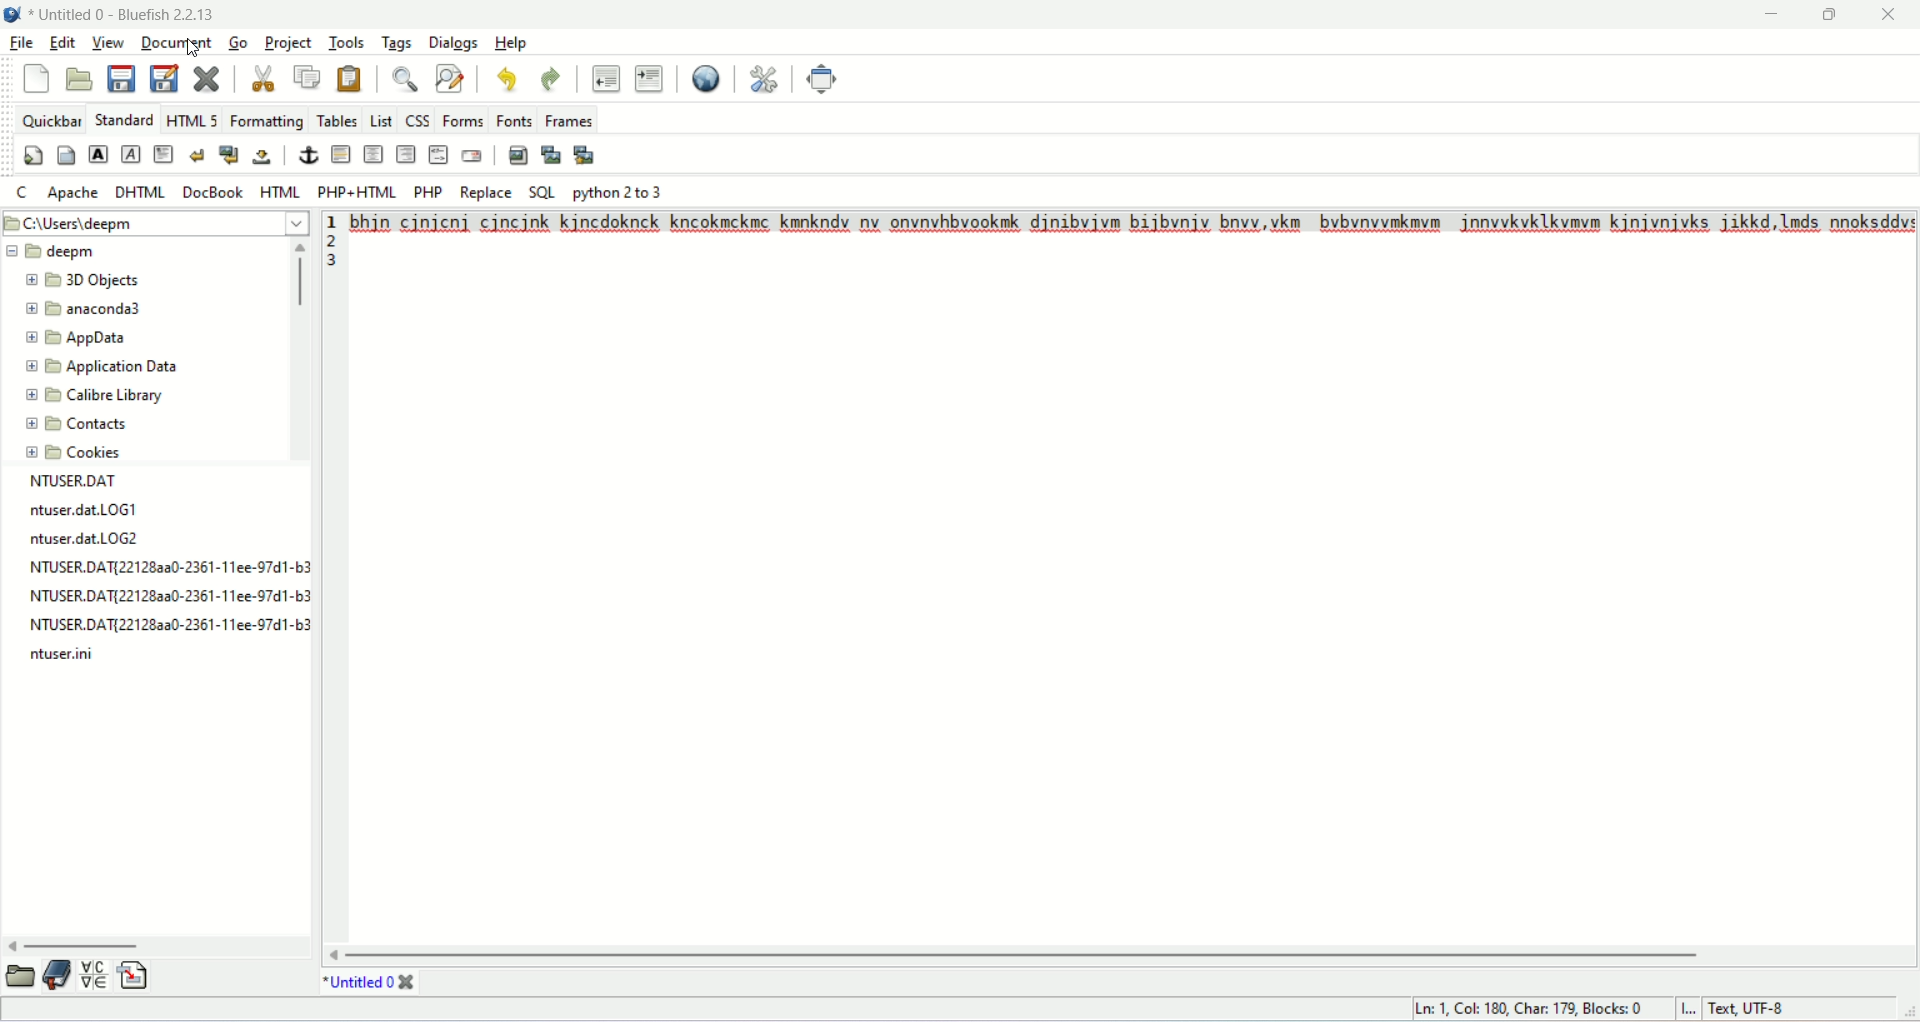 This screenshot has width=1920, height=1022. Describe the element at coordinates (101, 366) in the screenshot. I see `application data` at that location.